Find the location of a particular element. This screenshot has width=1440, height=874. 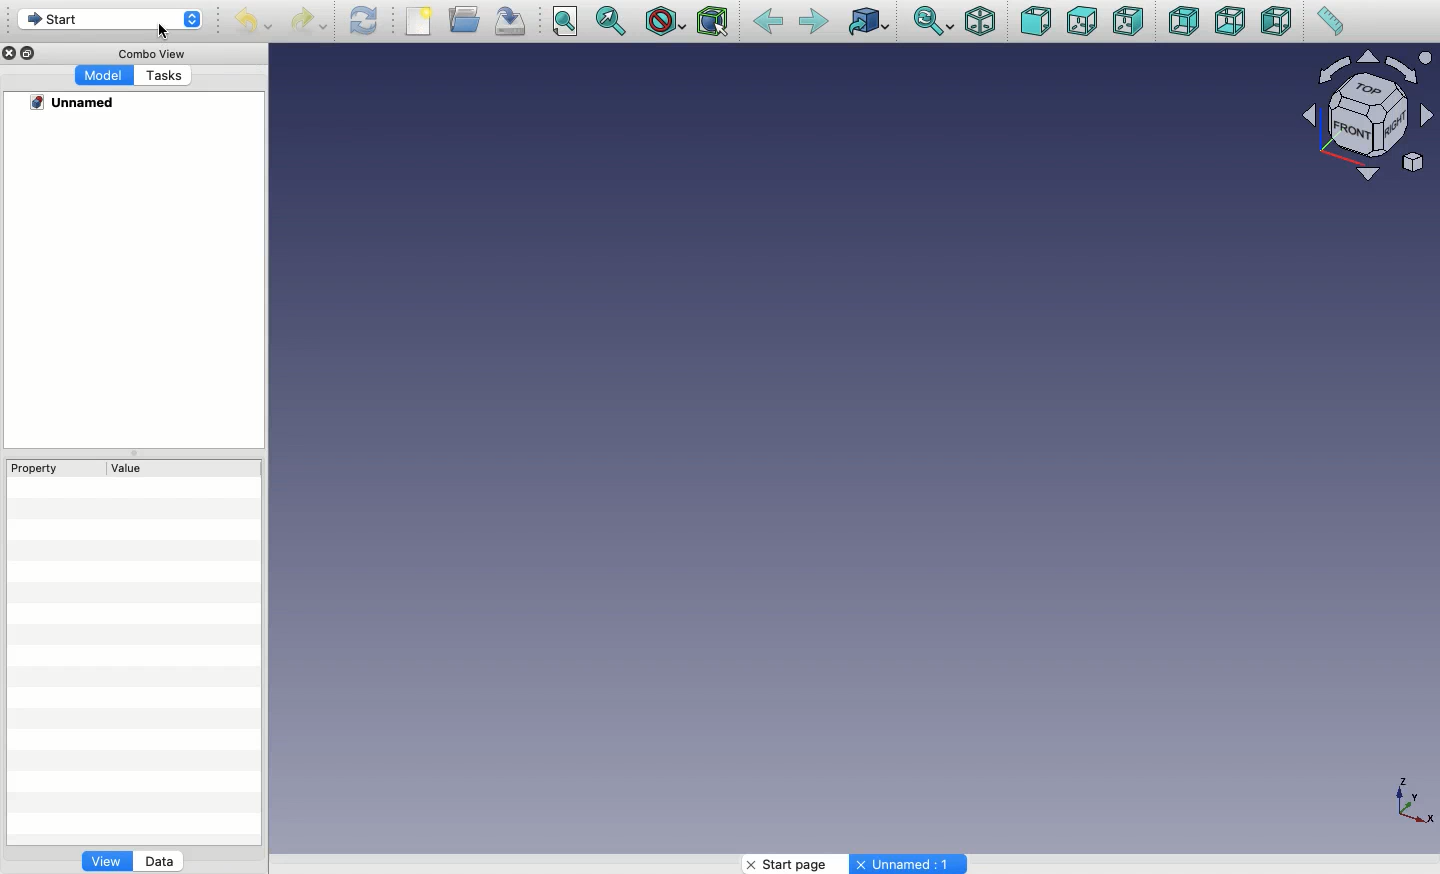

Tasks is located at coordinates (166, 76).